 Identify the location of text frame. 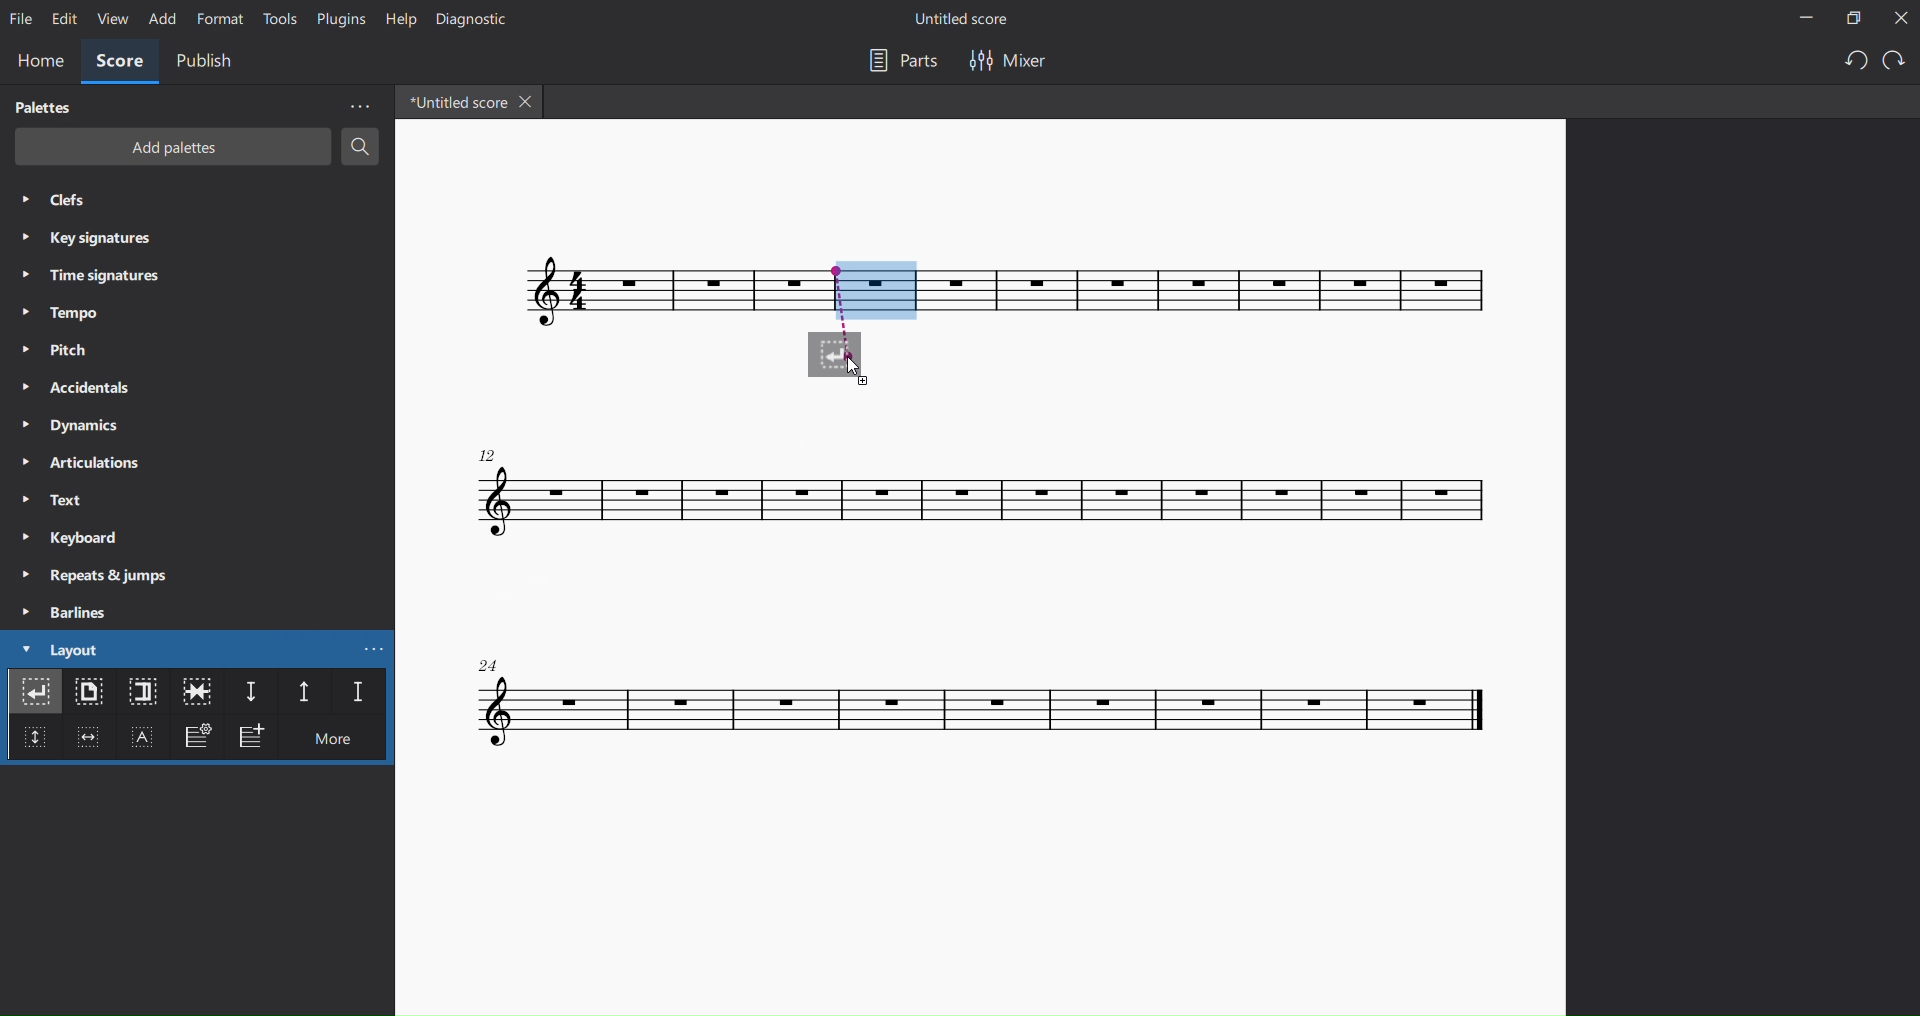
(145, 740).